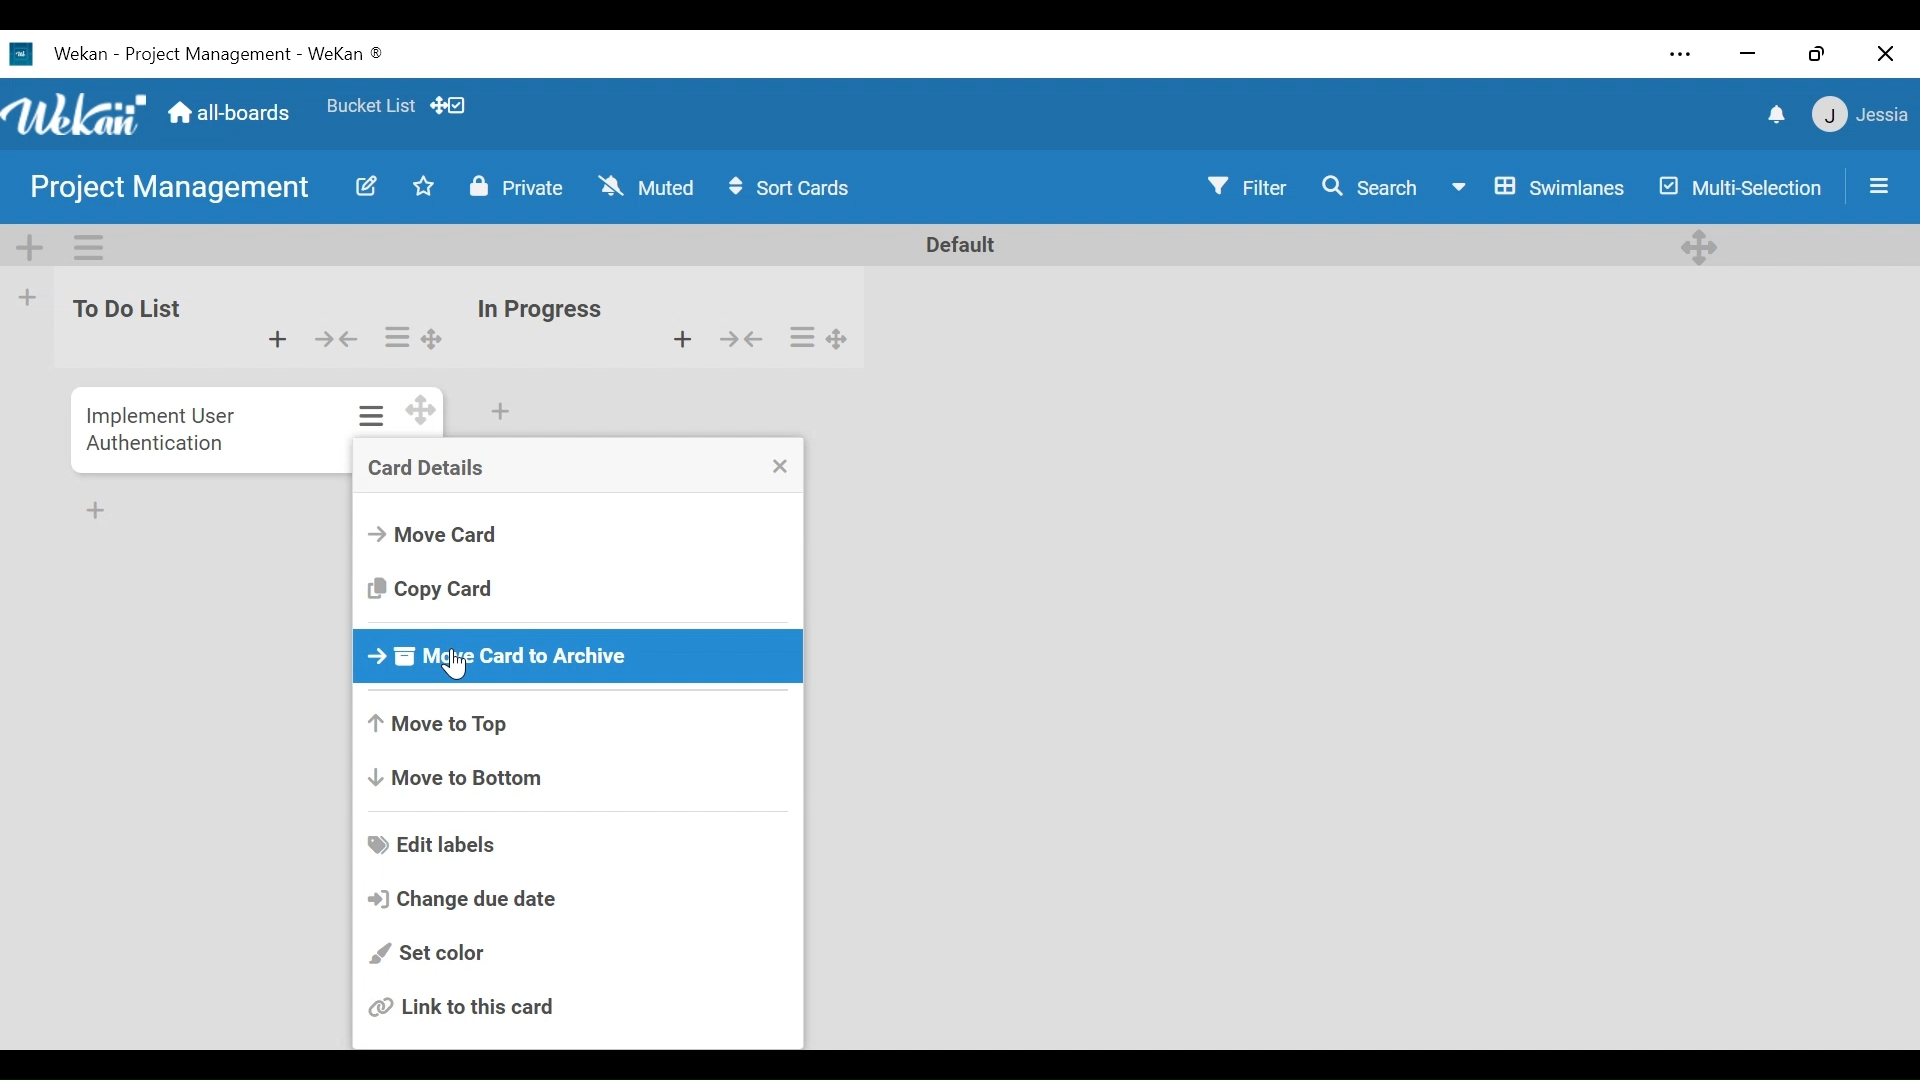 Image resolution: width=1920 pixels, height=1080 pixels. I want to click on Change due date, so click(460, 899).